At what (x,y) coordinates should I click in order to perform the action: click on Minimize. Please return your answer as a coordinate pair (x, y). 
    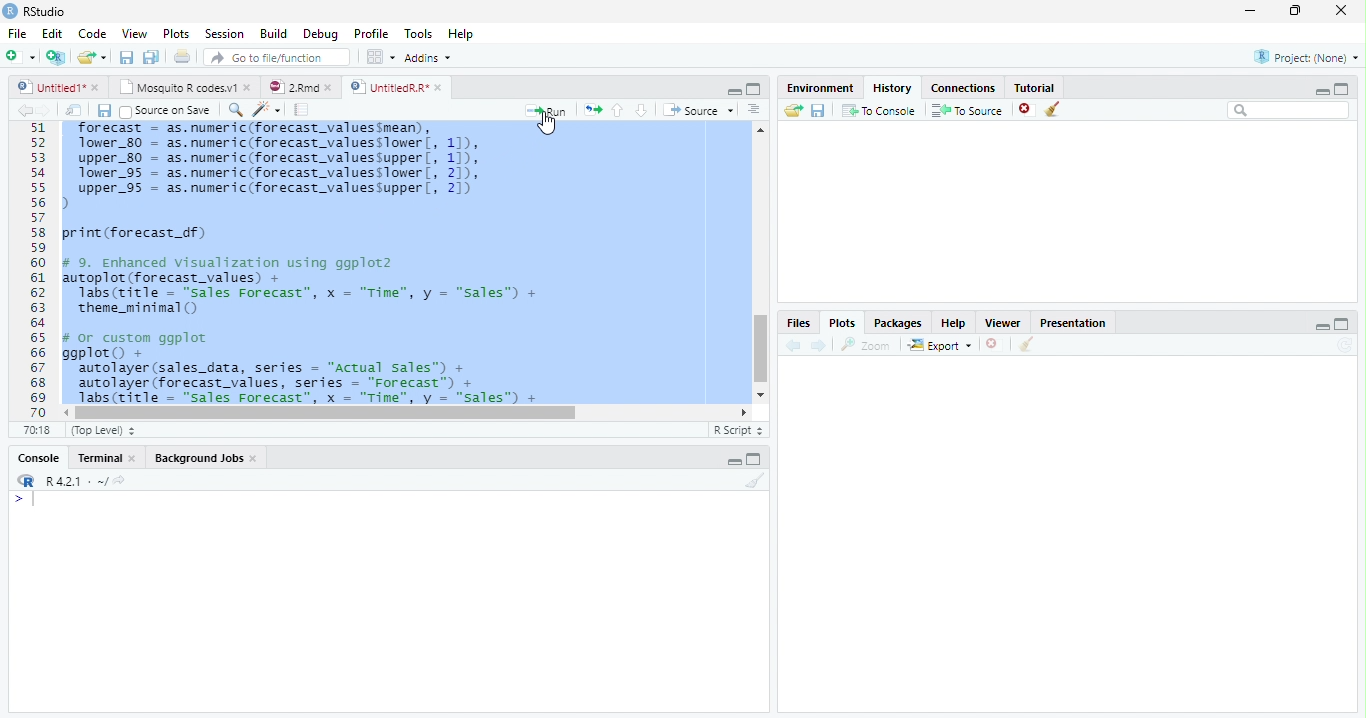
    Looking at the image, I should click on (731, 460).